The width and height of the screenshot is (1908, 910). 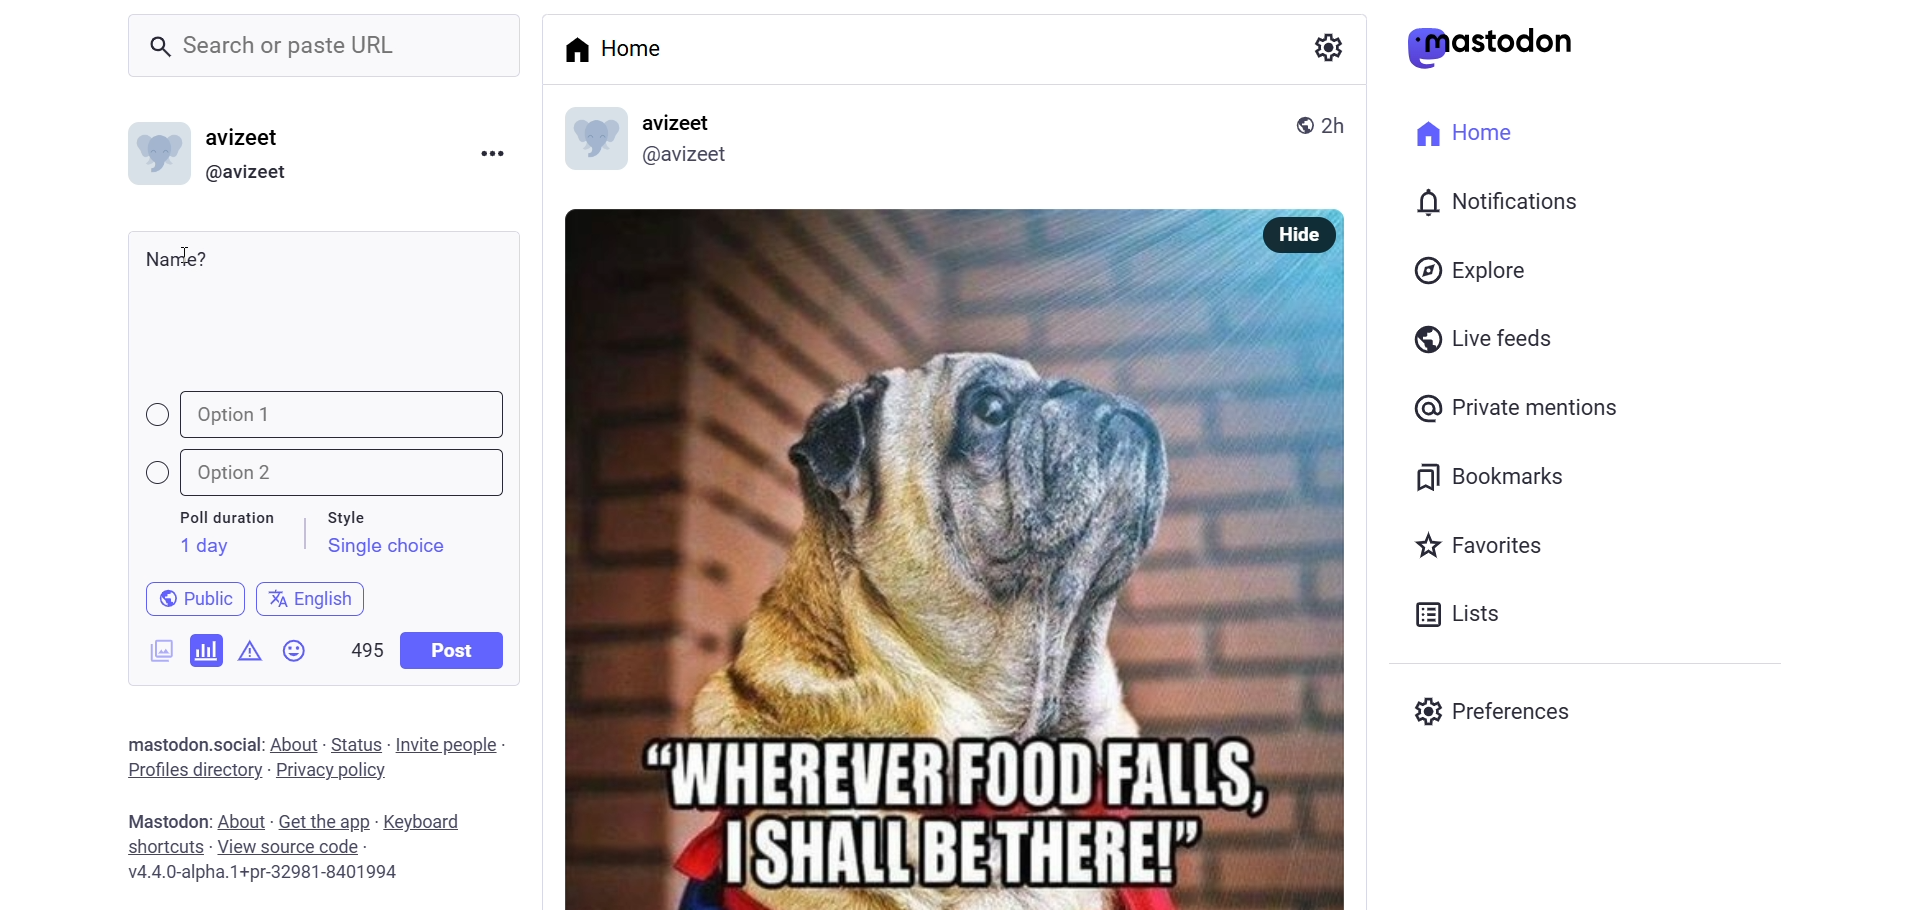 I want to click on name?, so click(x=177, y=258).